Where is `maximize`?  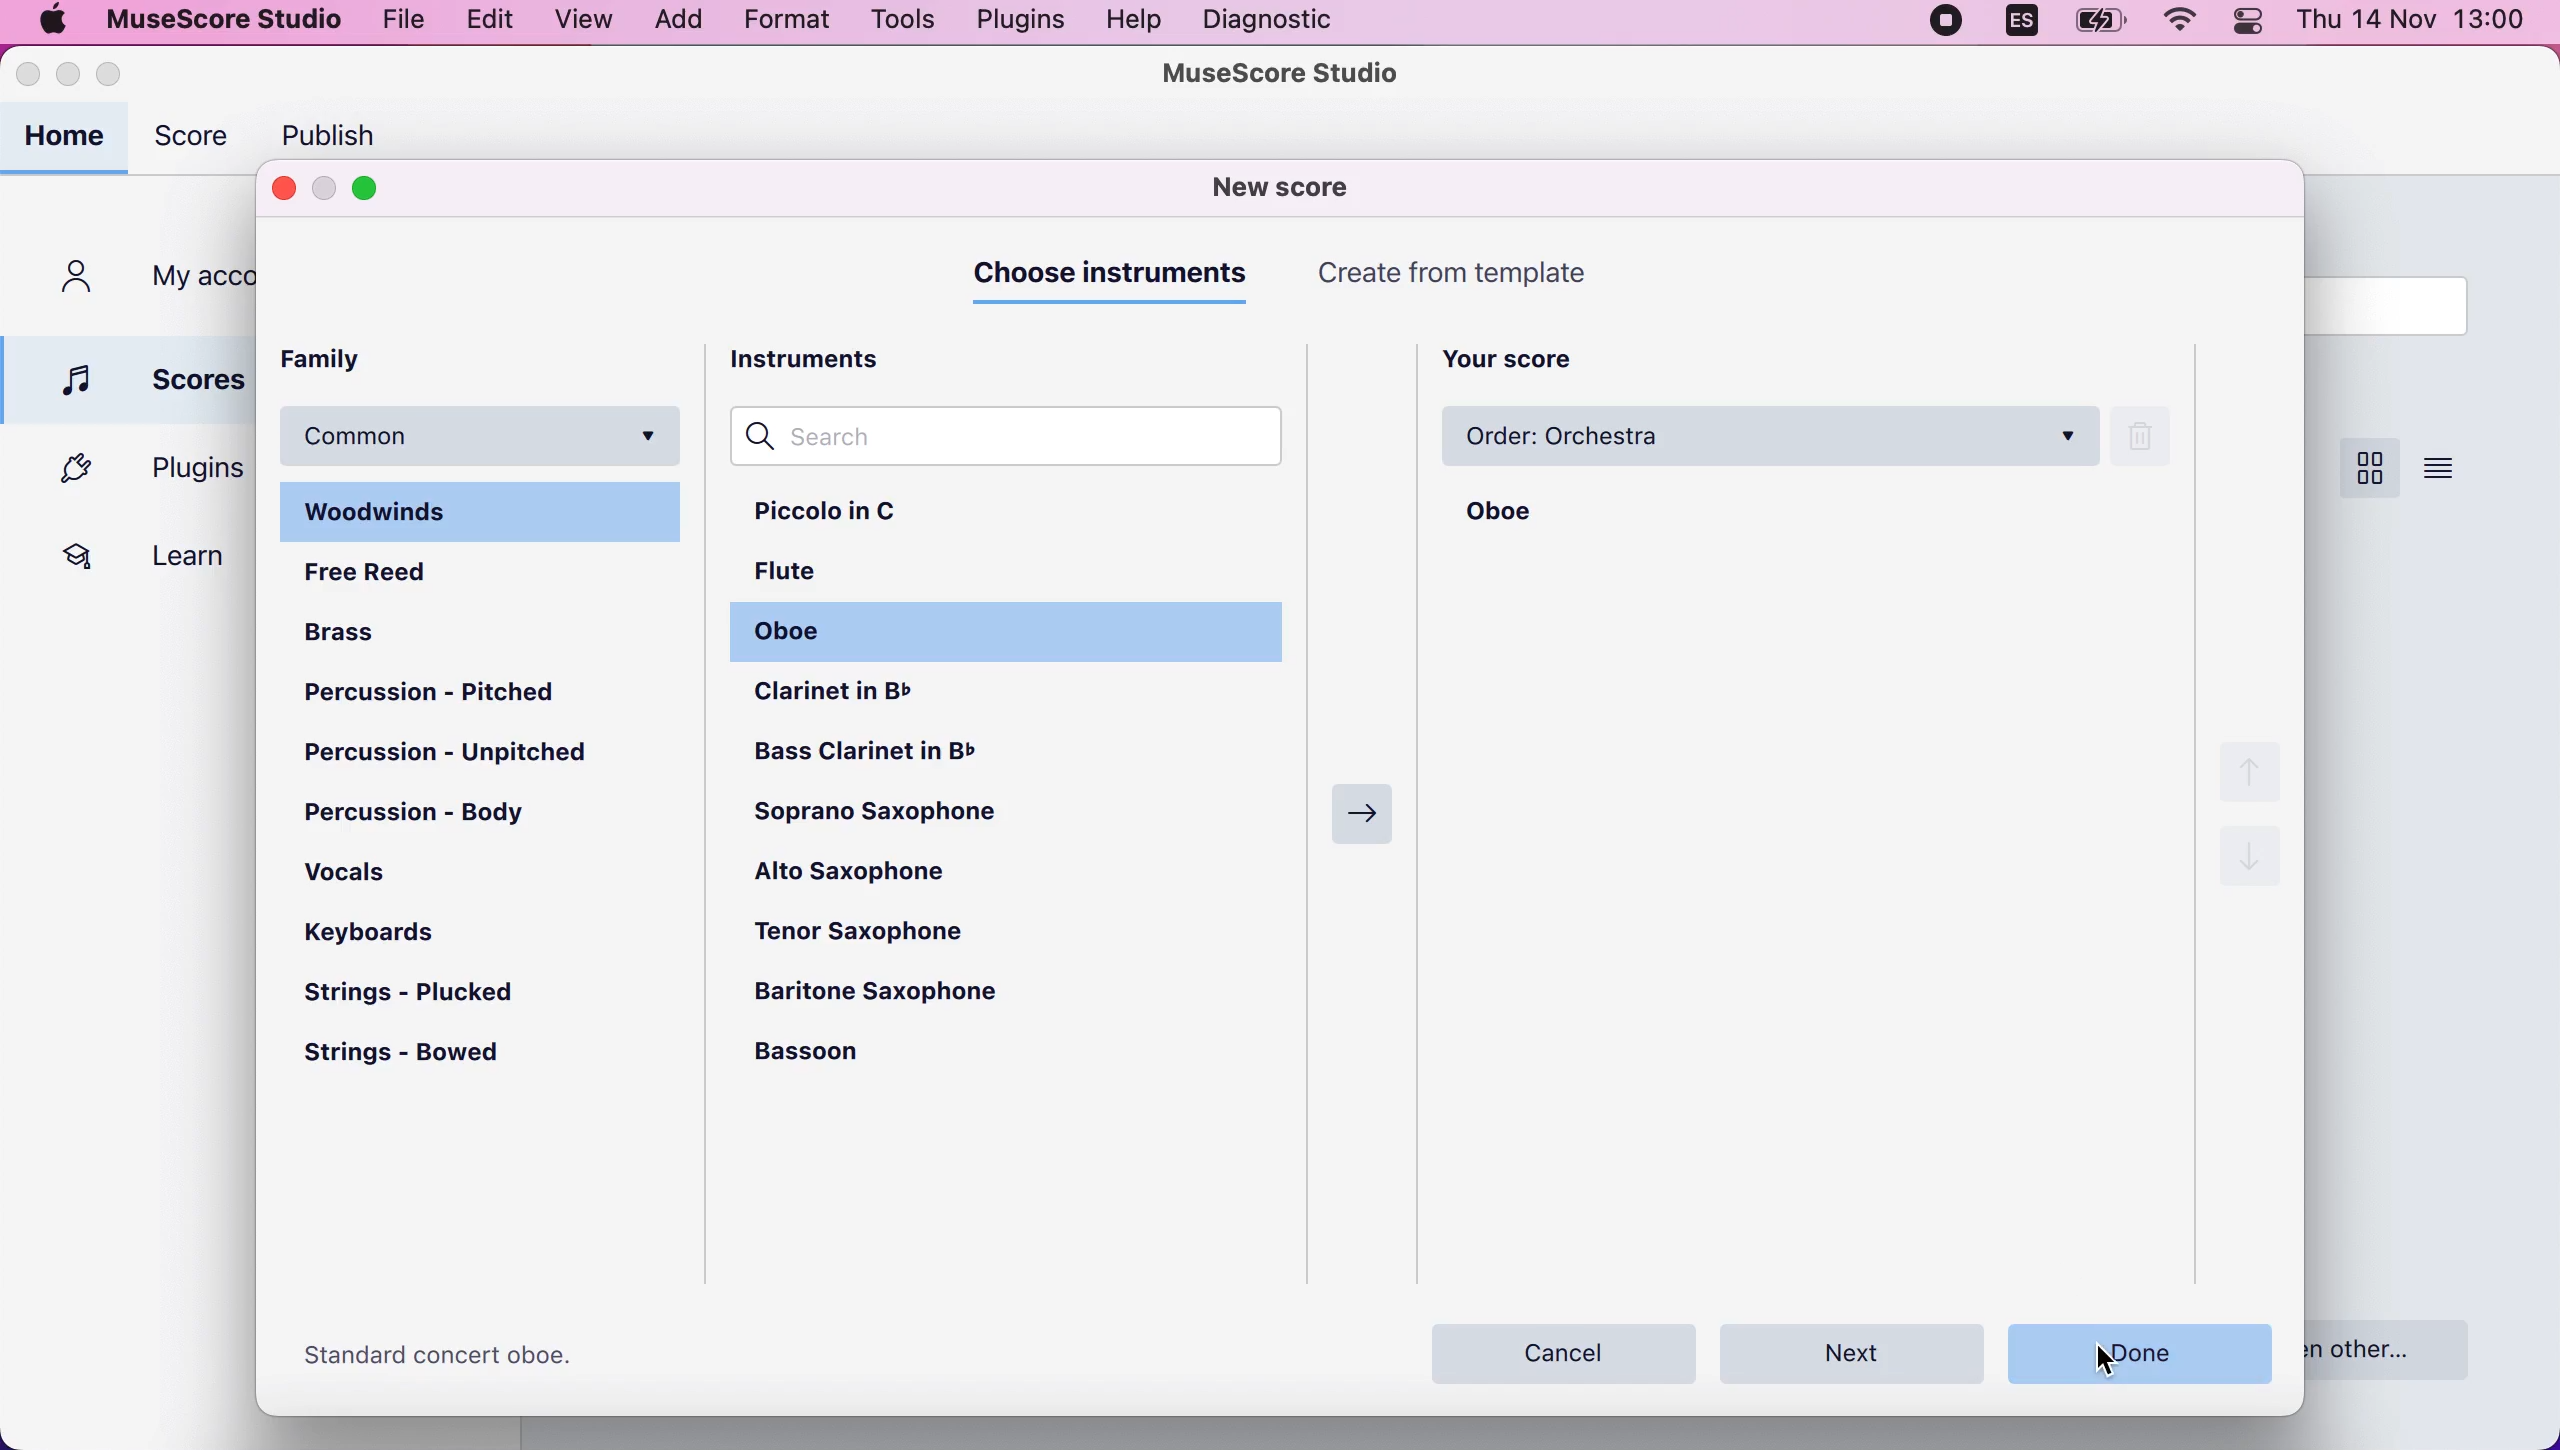 maximize is located at coordinates (131, 75).